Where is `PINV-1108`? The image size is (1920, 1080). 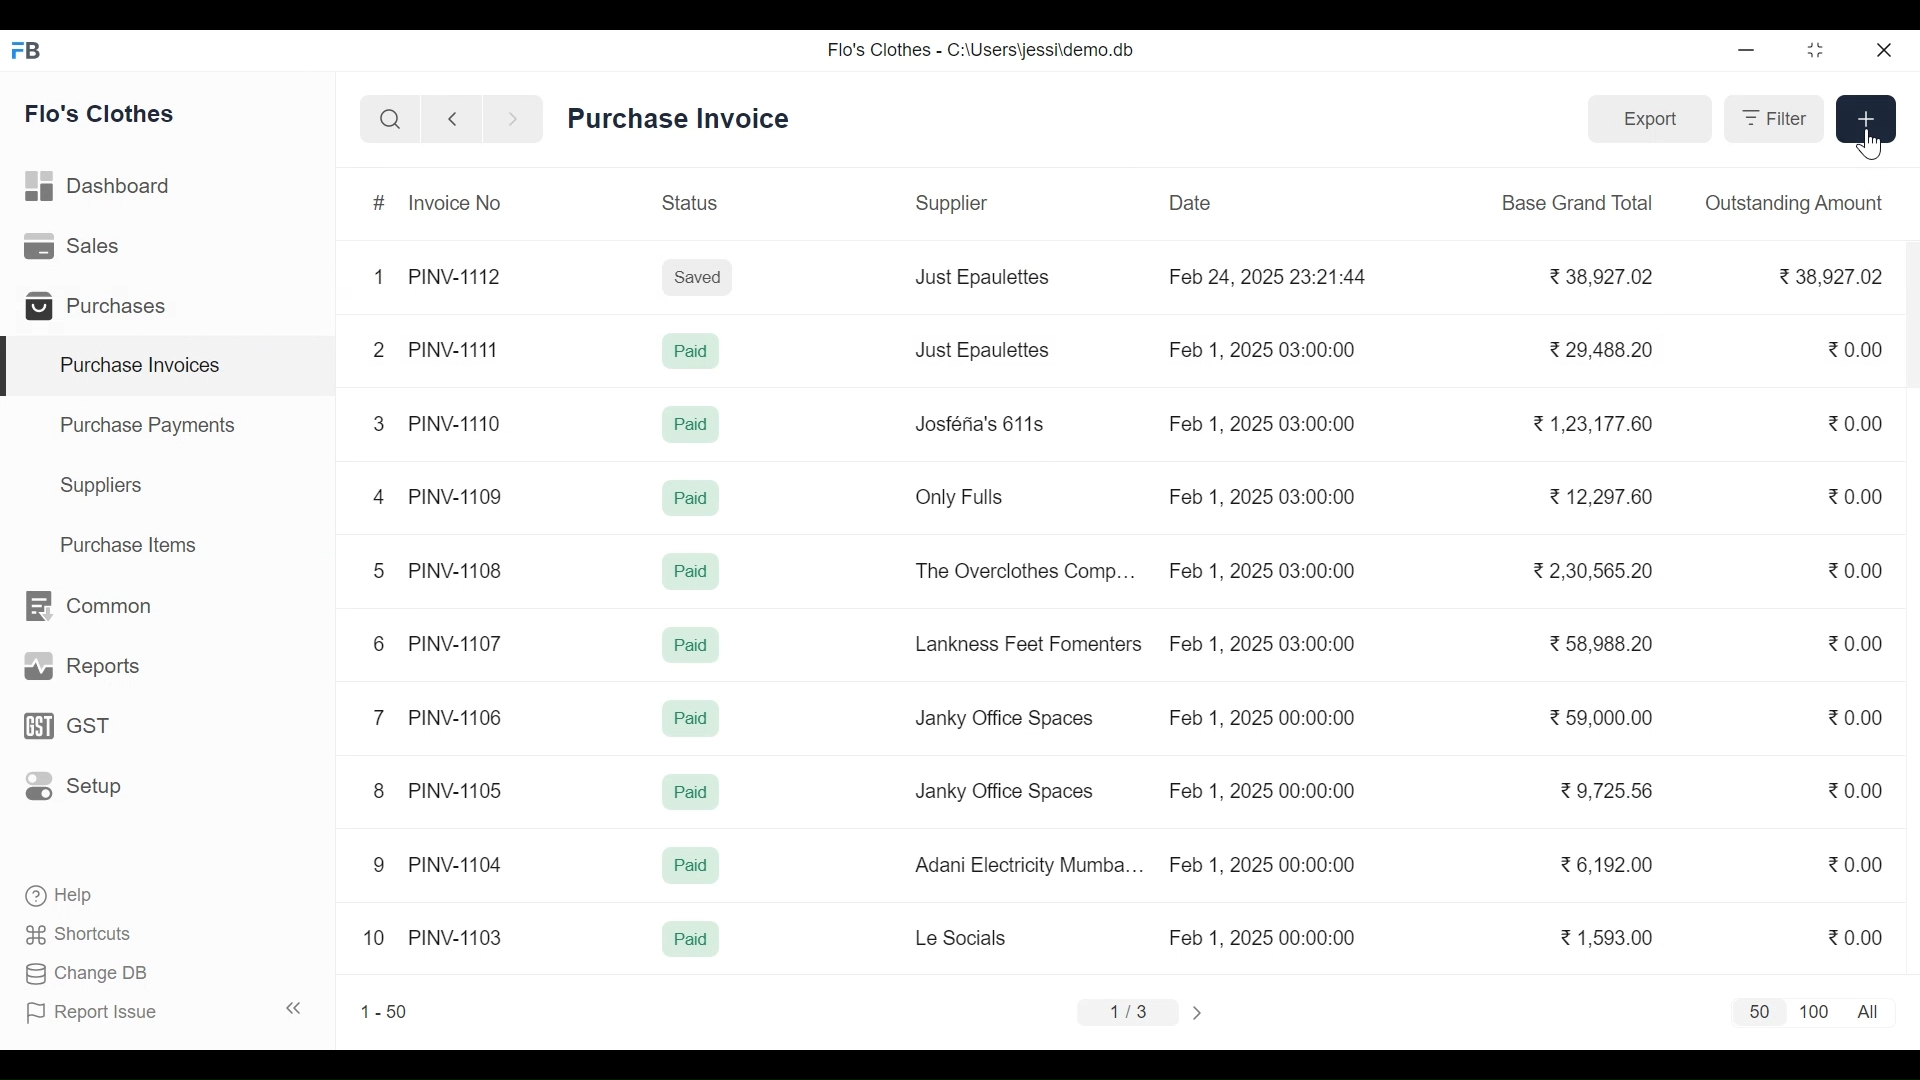 PINV-1108 is located at coordinates (458, 569).